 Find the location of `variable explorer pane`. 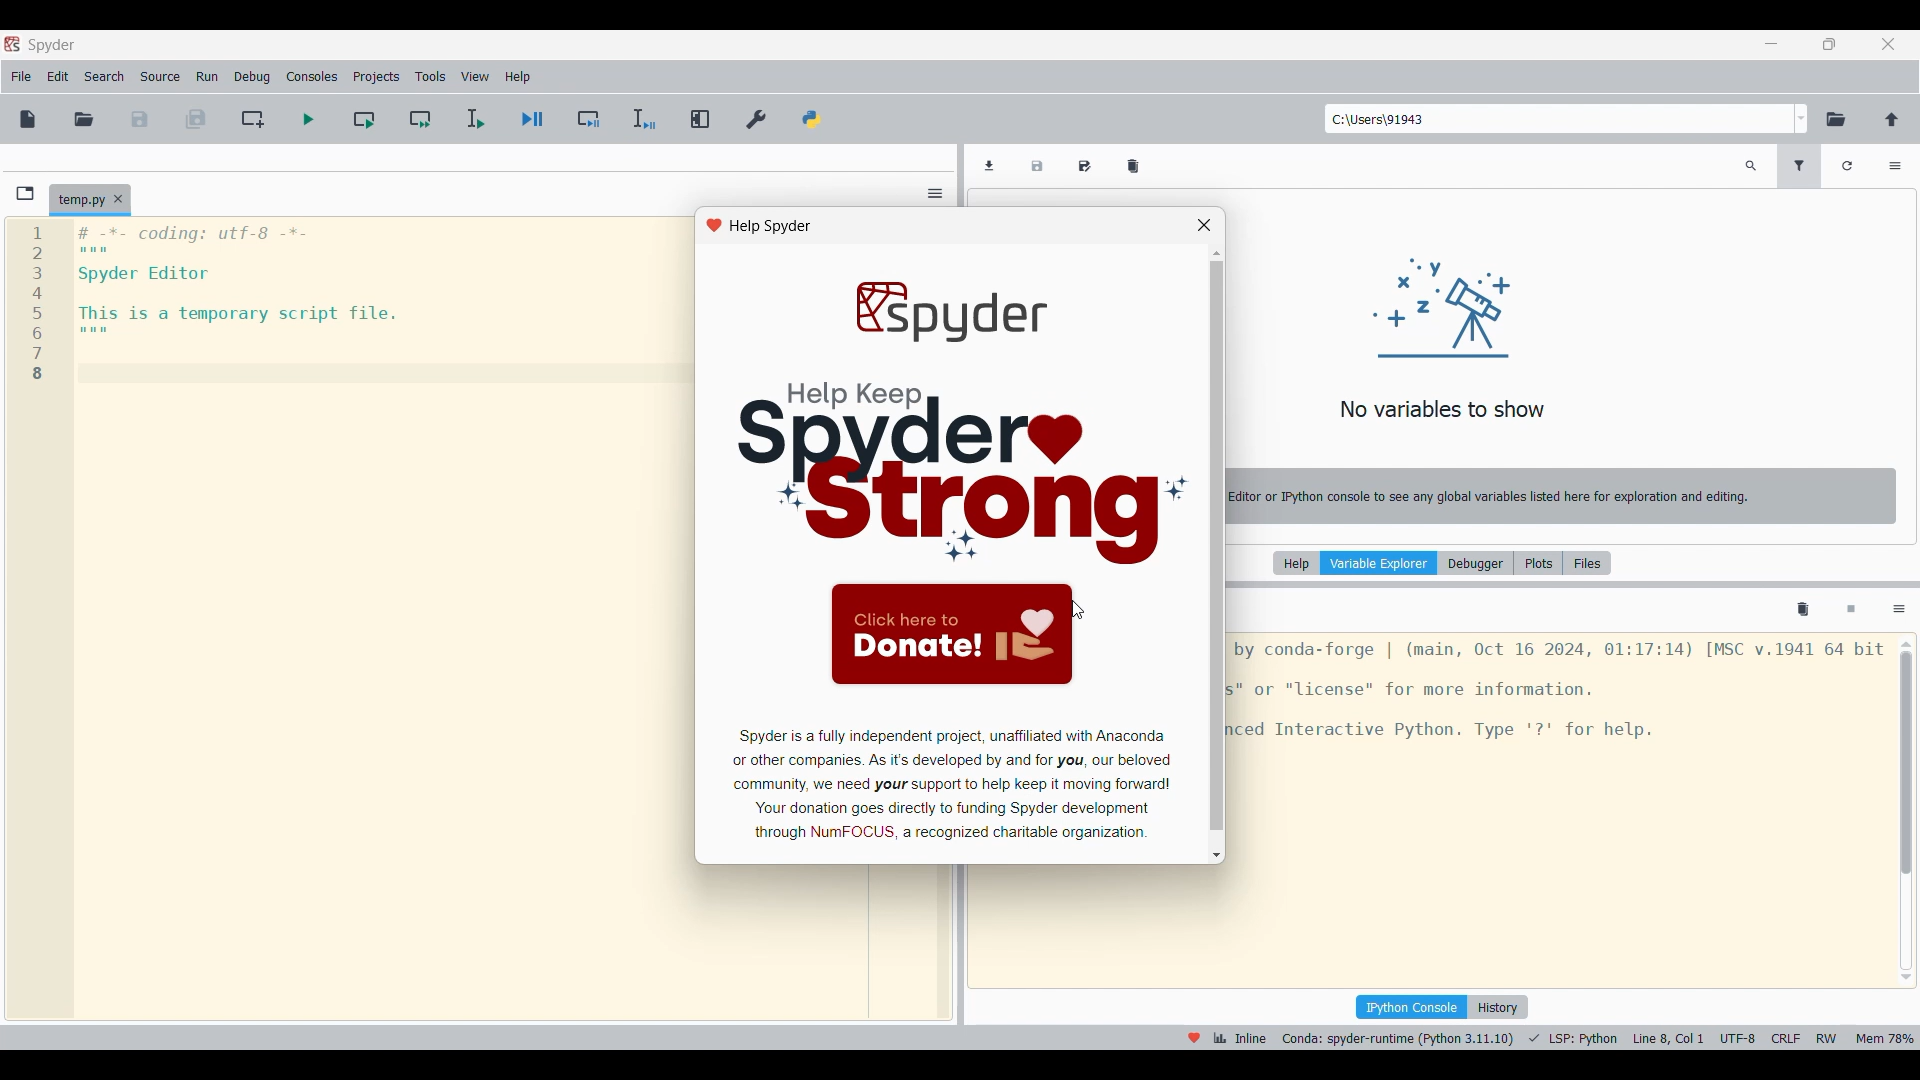

variable explorer pane is located at coordinates (1491, 344).